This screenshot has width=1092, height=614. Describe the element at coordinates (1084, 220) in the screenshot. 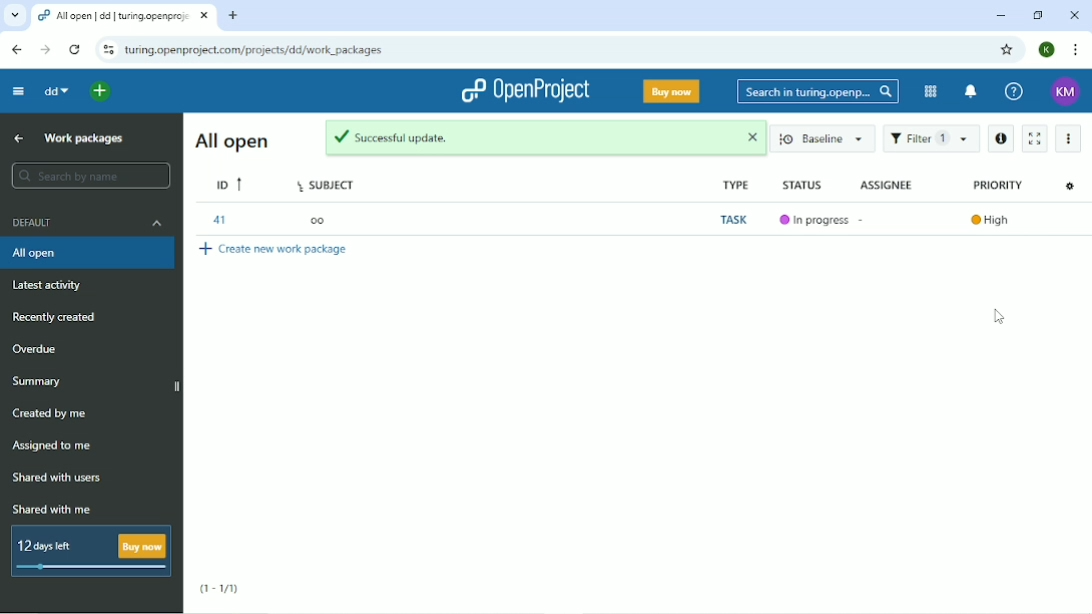

I see `Open context menu` at that location.